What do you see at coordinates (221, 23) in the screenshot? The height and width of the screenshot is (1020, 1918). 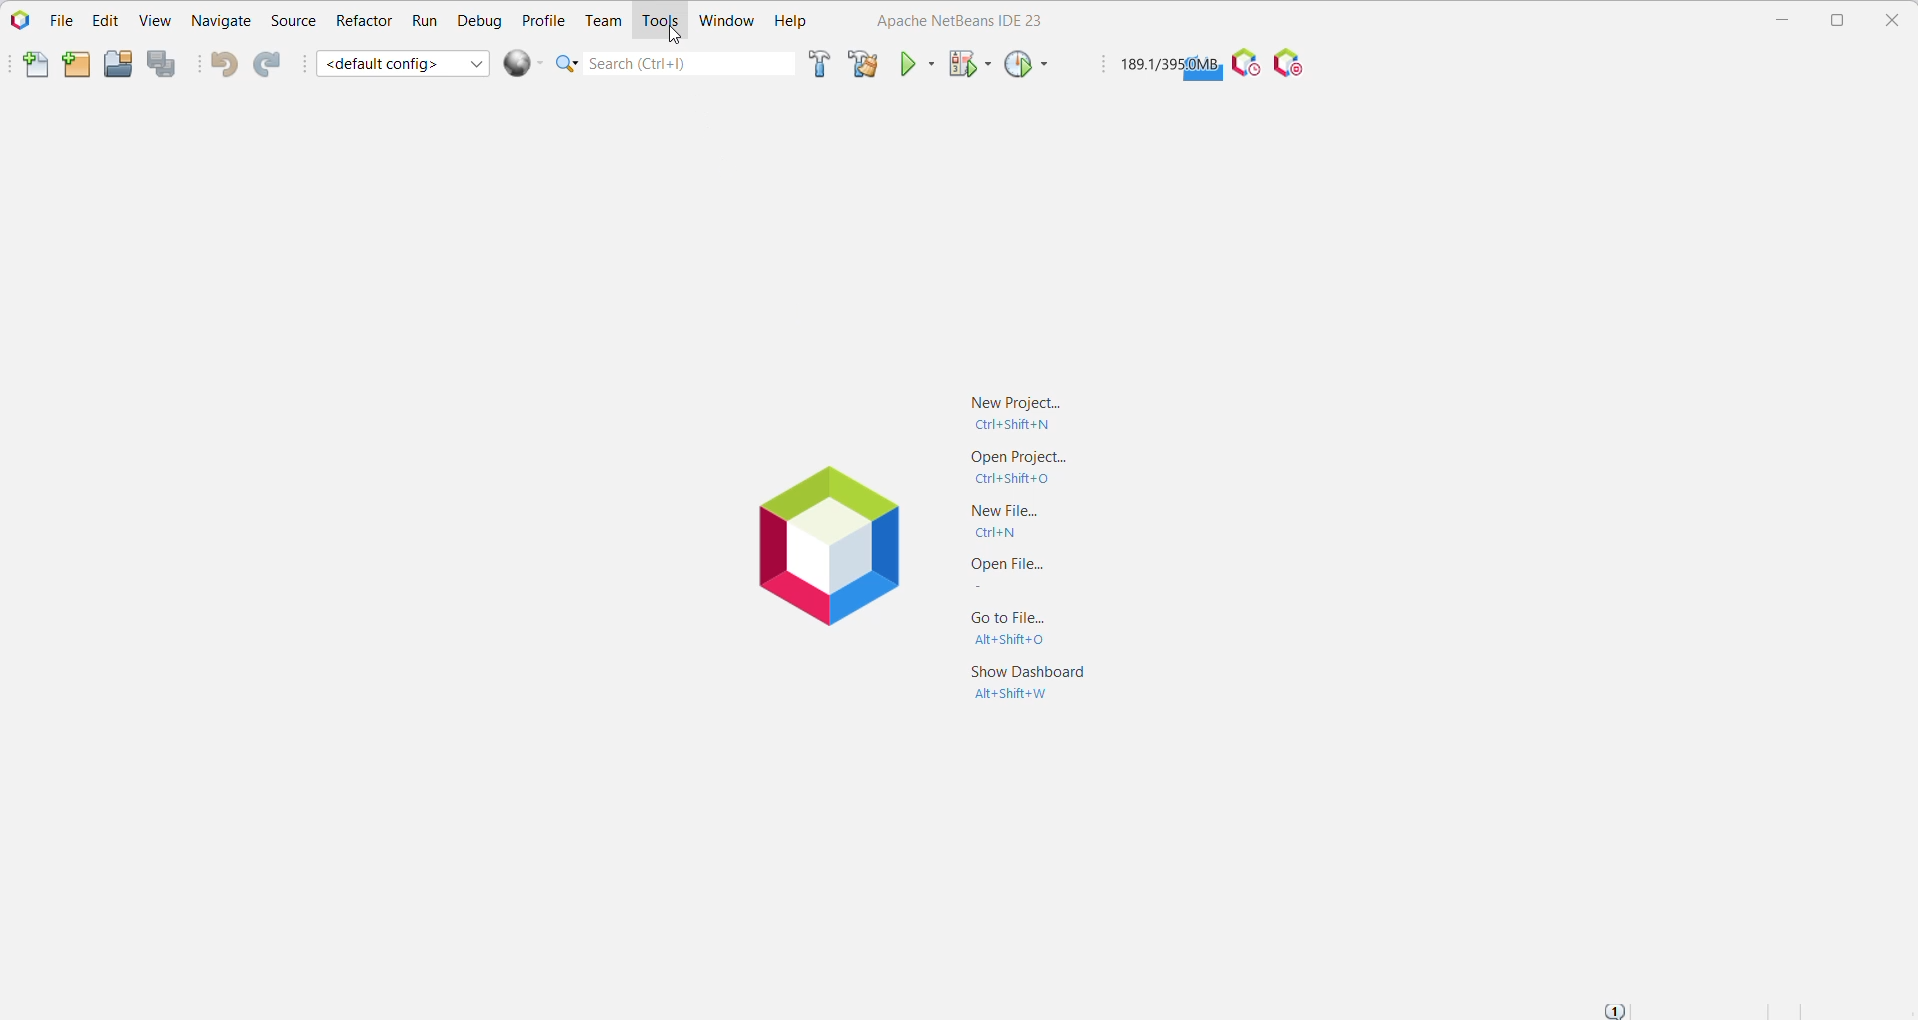 I see `Navigator` at bounding box center [221, 23].